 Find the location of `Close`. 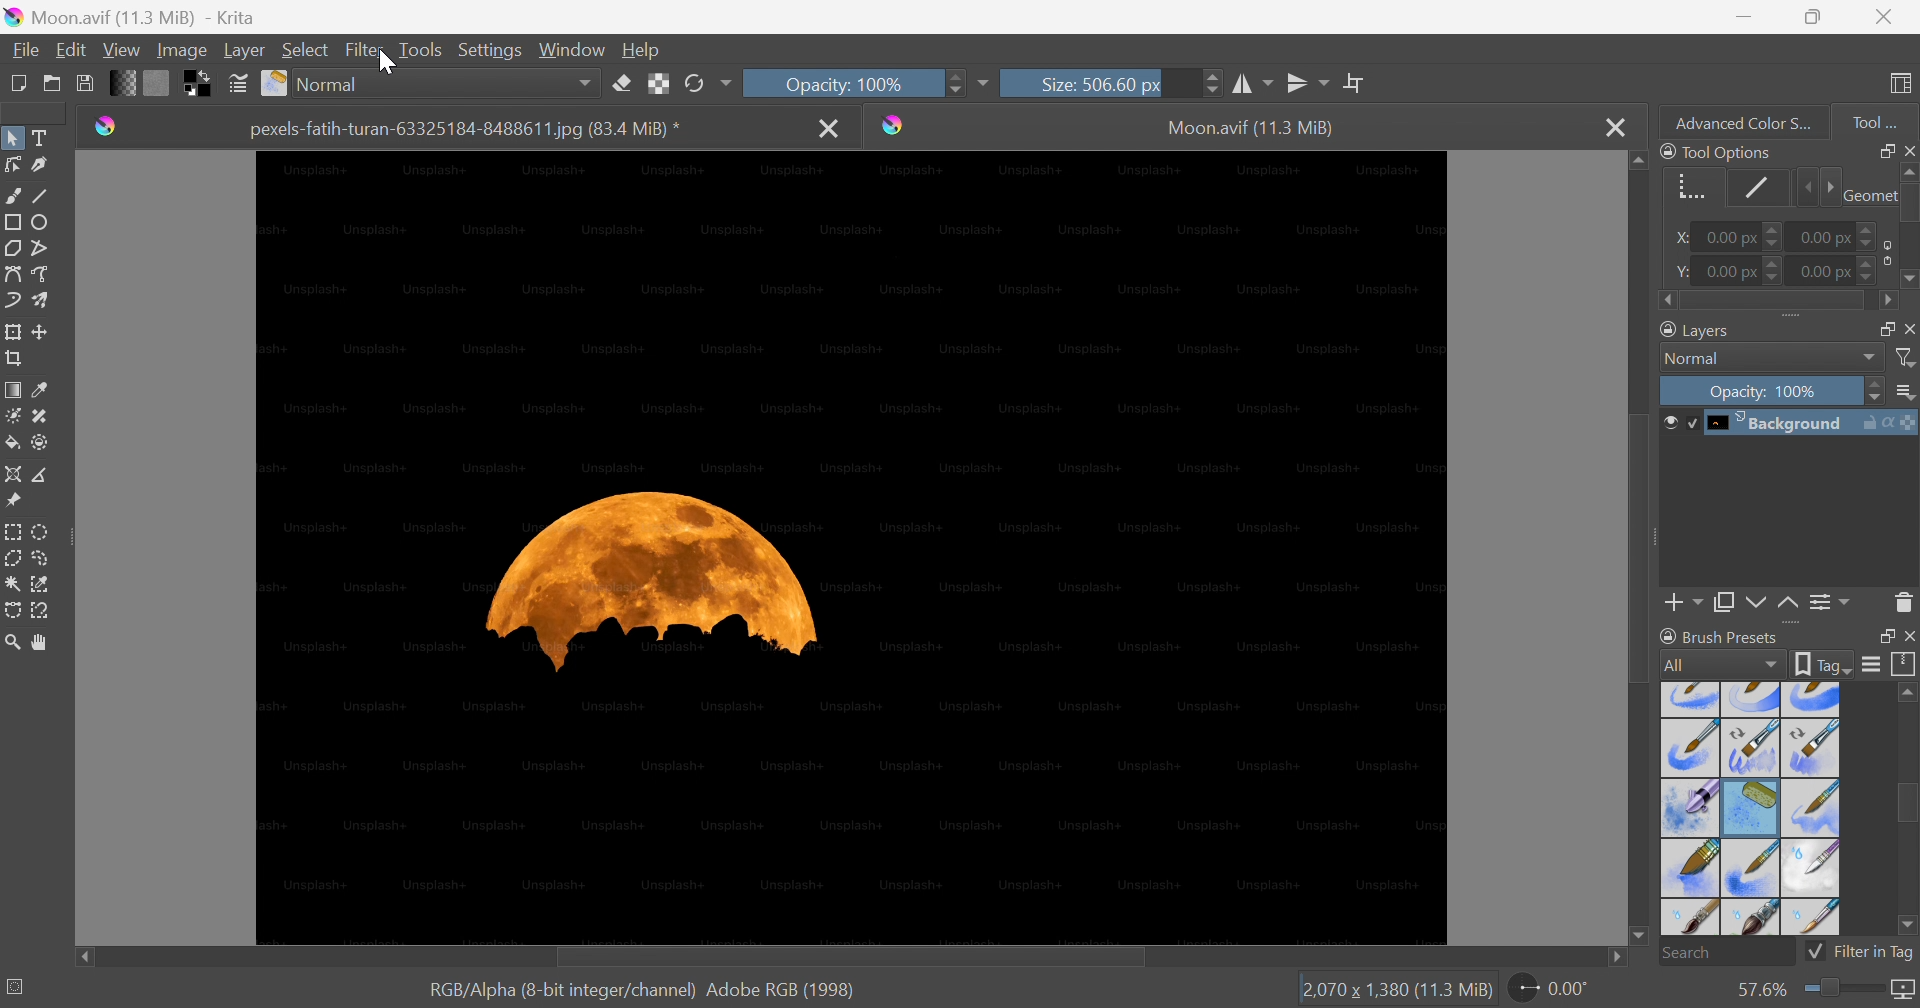

Close is located at coordinates (1888, 14).